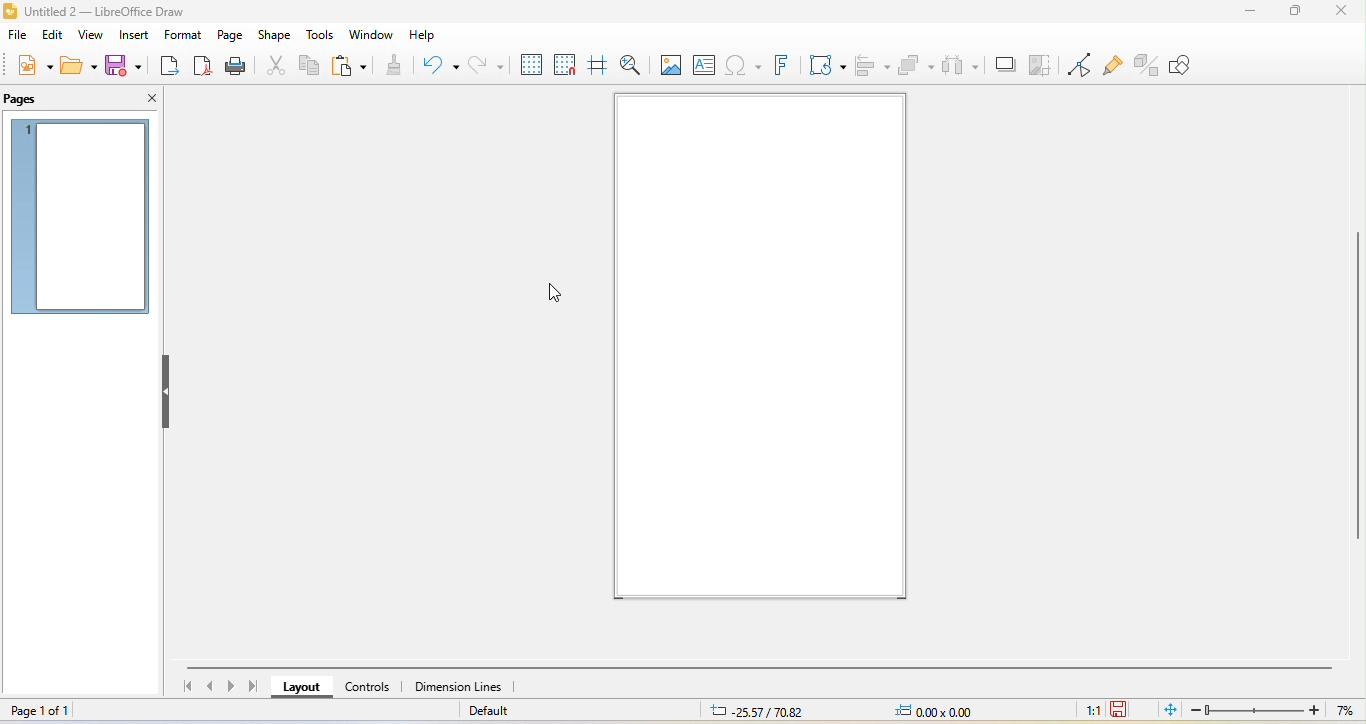 The image size is (1366, 724). Describe the element at coordinates (917, 64) in the screenshot. I see `arrange` at that location.